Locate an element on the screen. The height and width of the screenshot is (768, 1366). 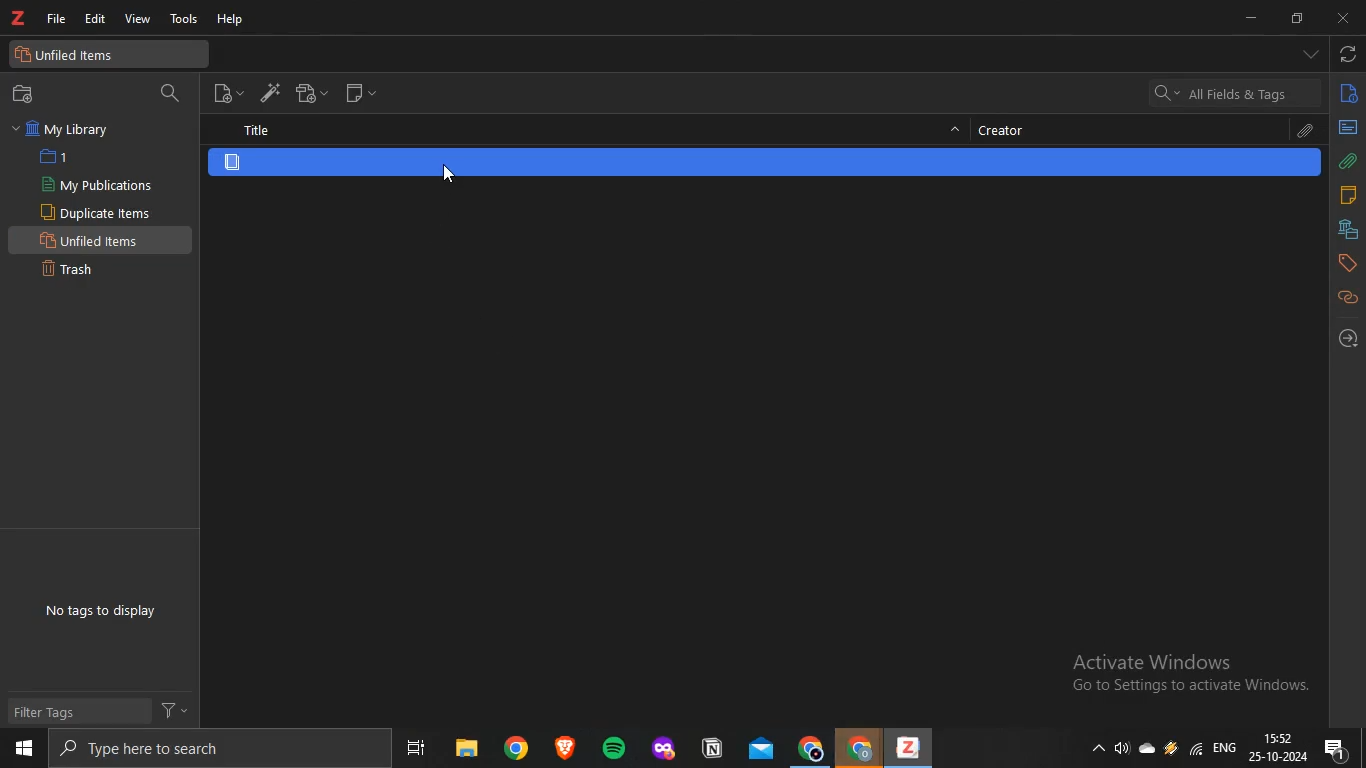
hide is located at coordinates (956, 133).